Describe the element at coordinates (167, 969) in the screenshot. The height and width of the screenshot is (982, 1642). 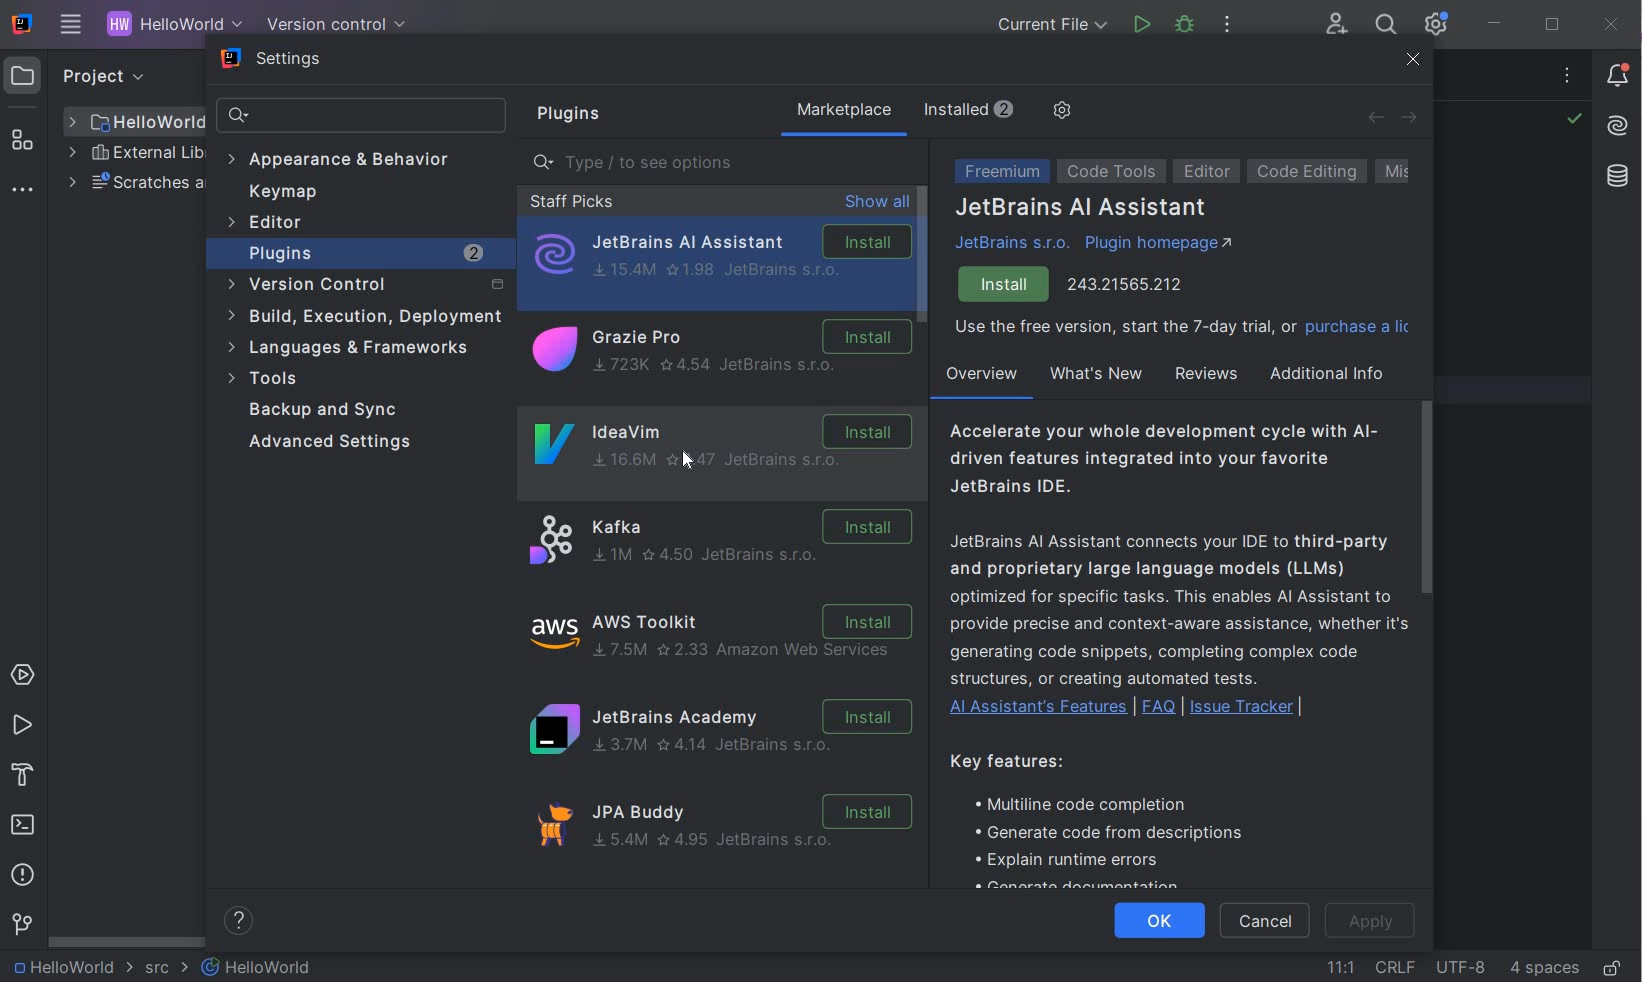
I see `SRC` at that location.